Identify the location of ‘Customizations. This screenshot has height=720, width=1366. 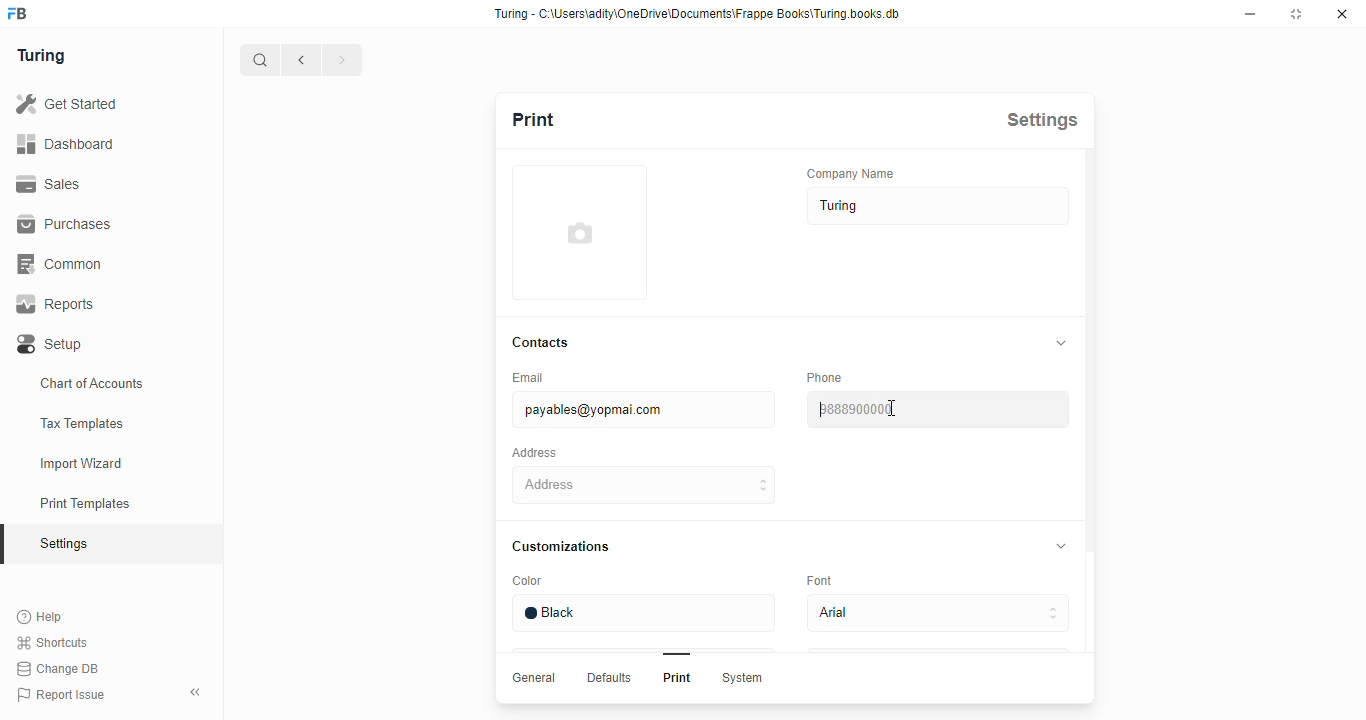
(565, 547).